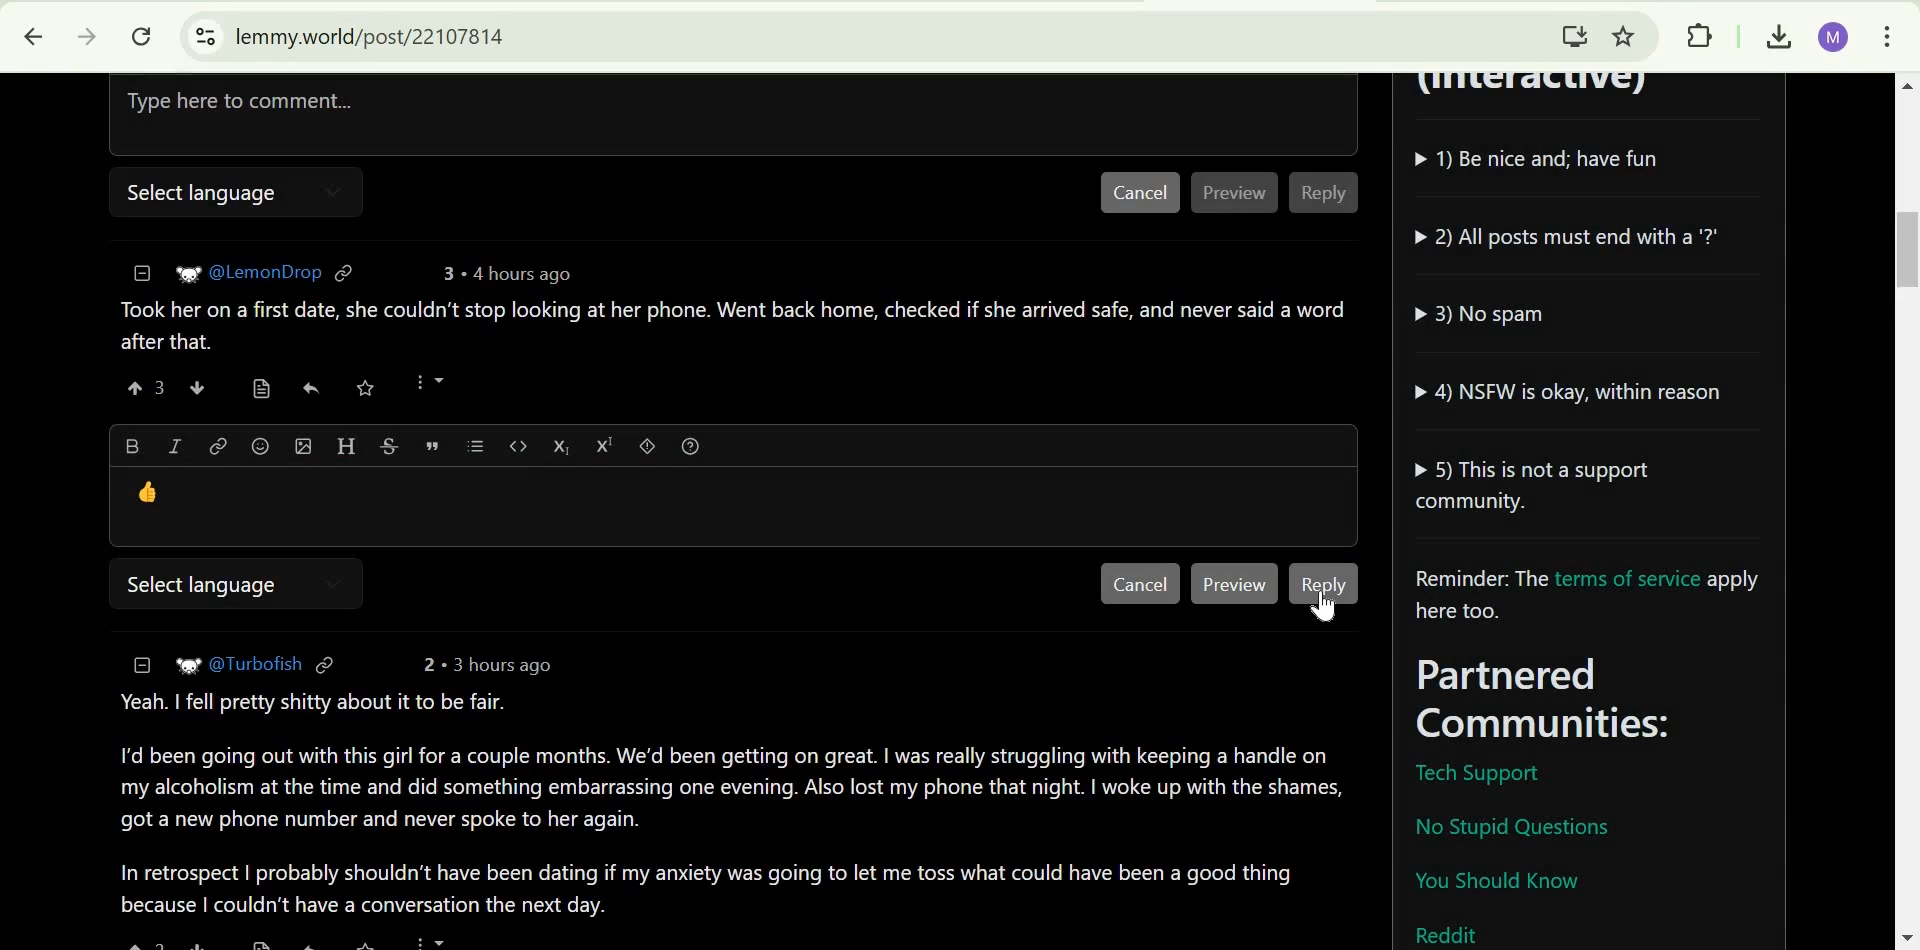 Image resolution: width=1920 pixels, height=950 pixels. Describe the element at coordinates (172, 445) in the screenshot. I see `Italic` at that location.